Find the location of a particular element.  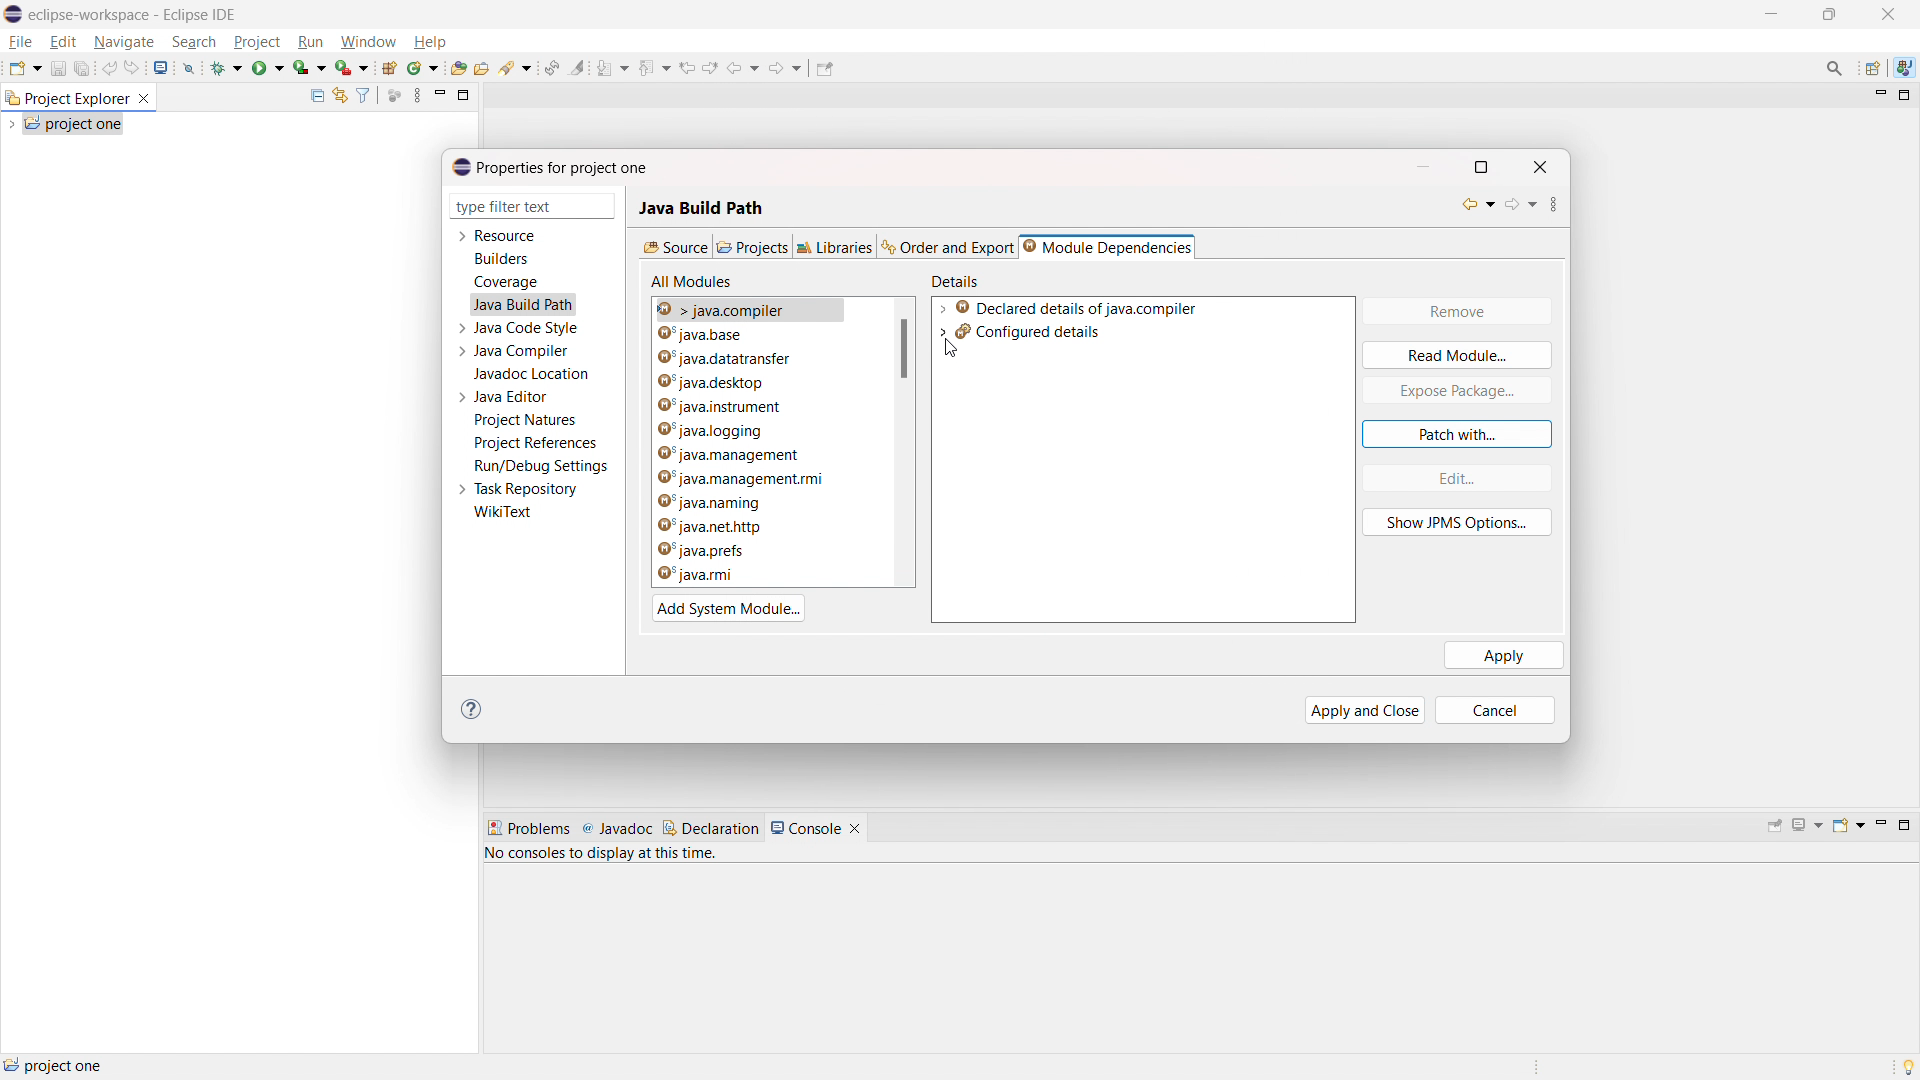

project natures is located at coordinates (526, 420).